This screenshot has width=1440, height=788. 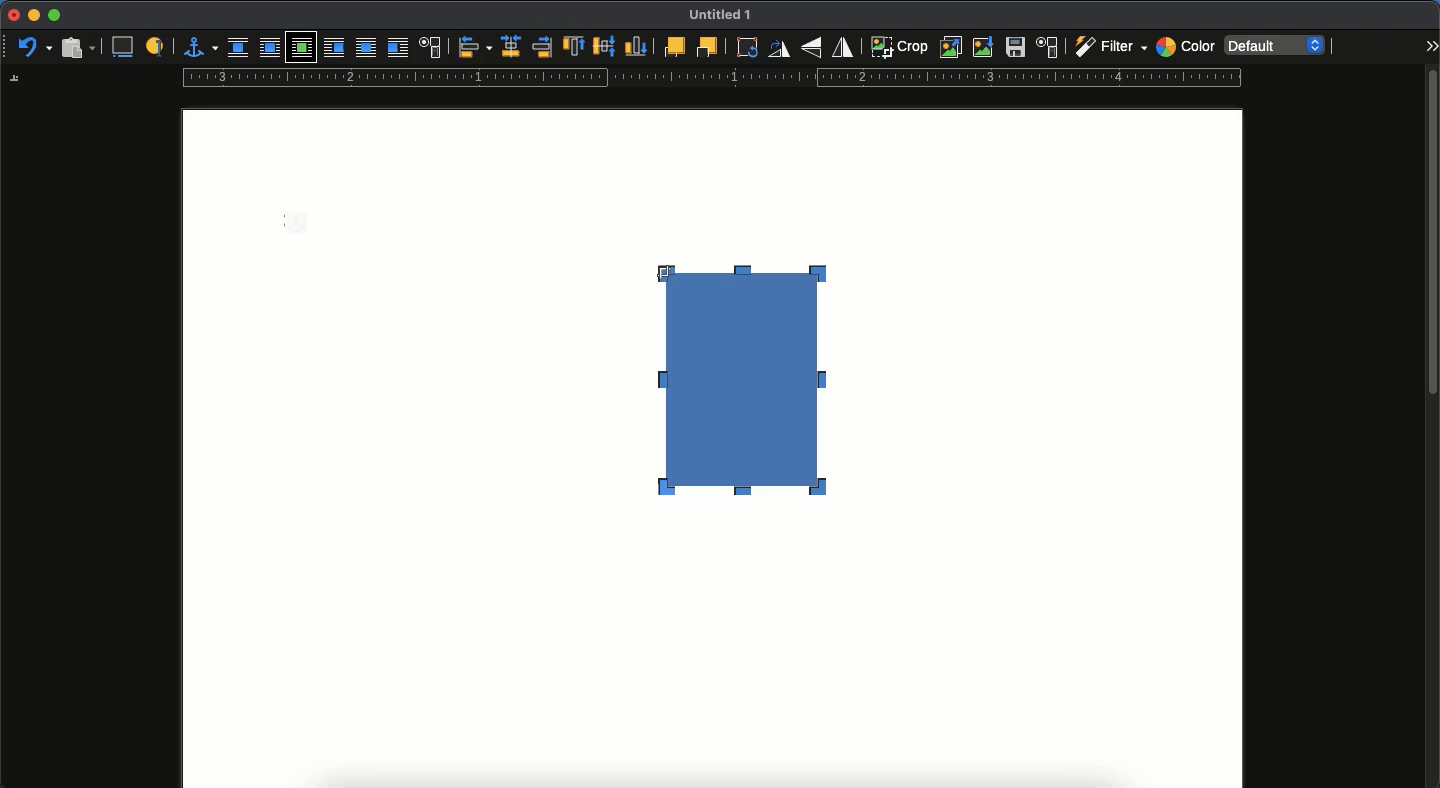 I want to click on optimal, so click(x=300, y=49).